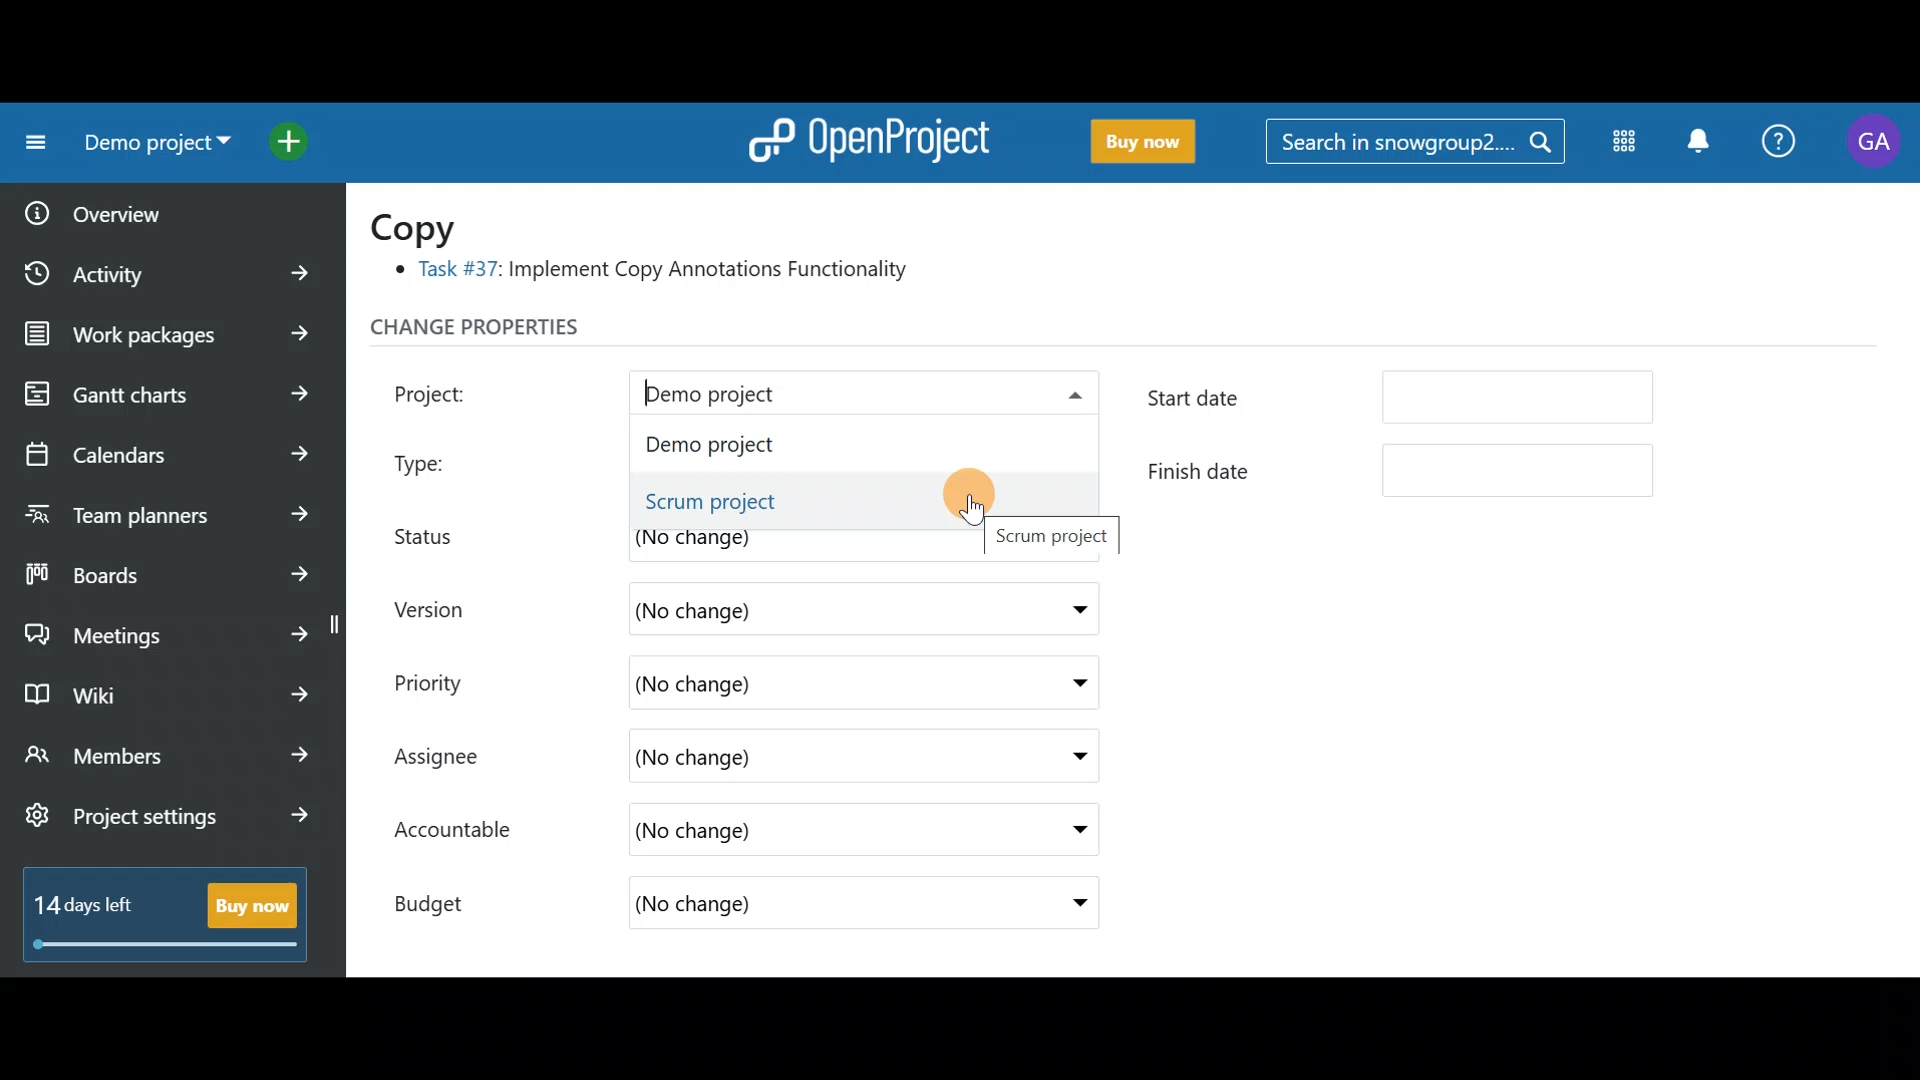  I want to click on Team planners, so click(163, 508).